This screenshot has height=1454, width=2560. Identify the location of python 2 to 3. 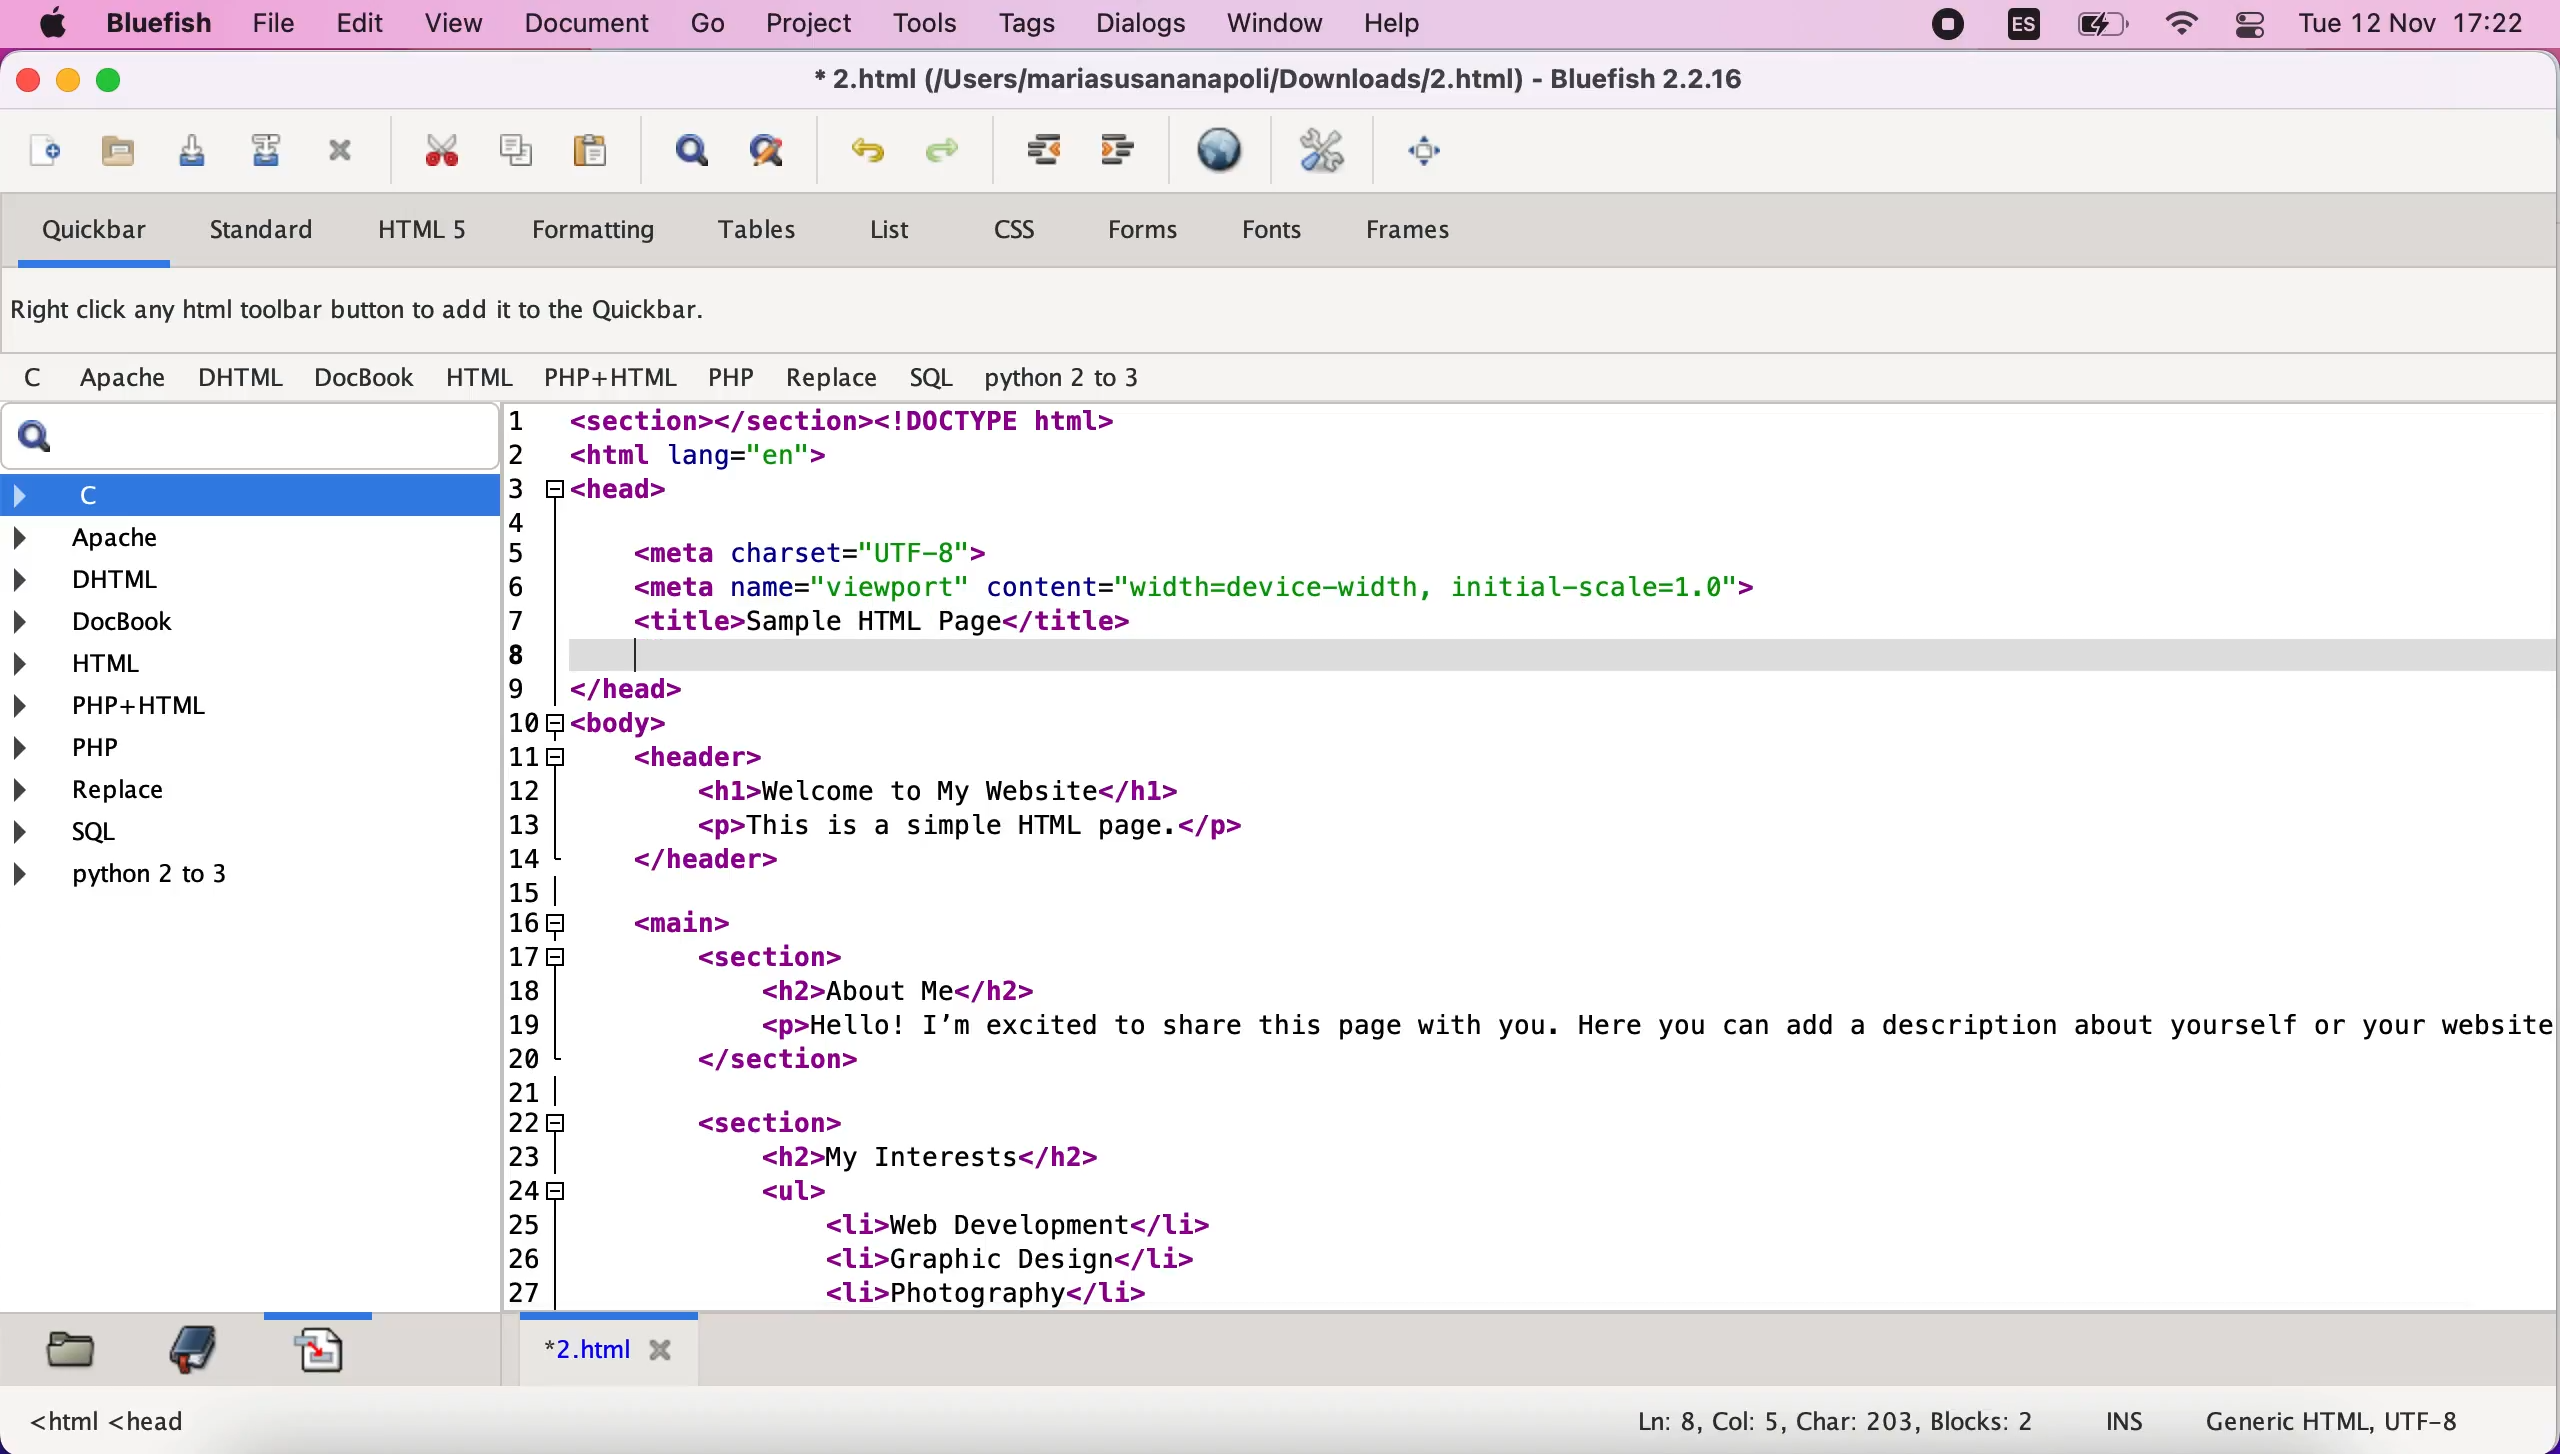
(1074, 373).